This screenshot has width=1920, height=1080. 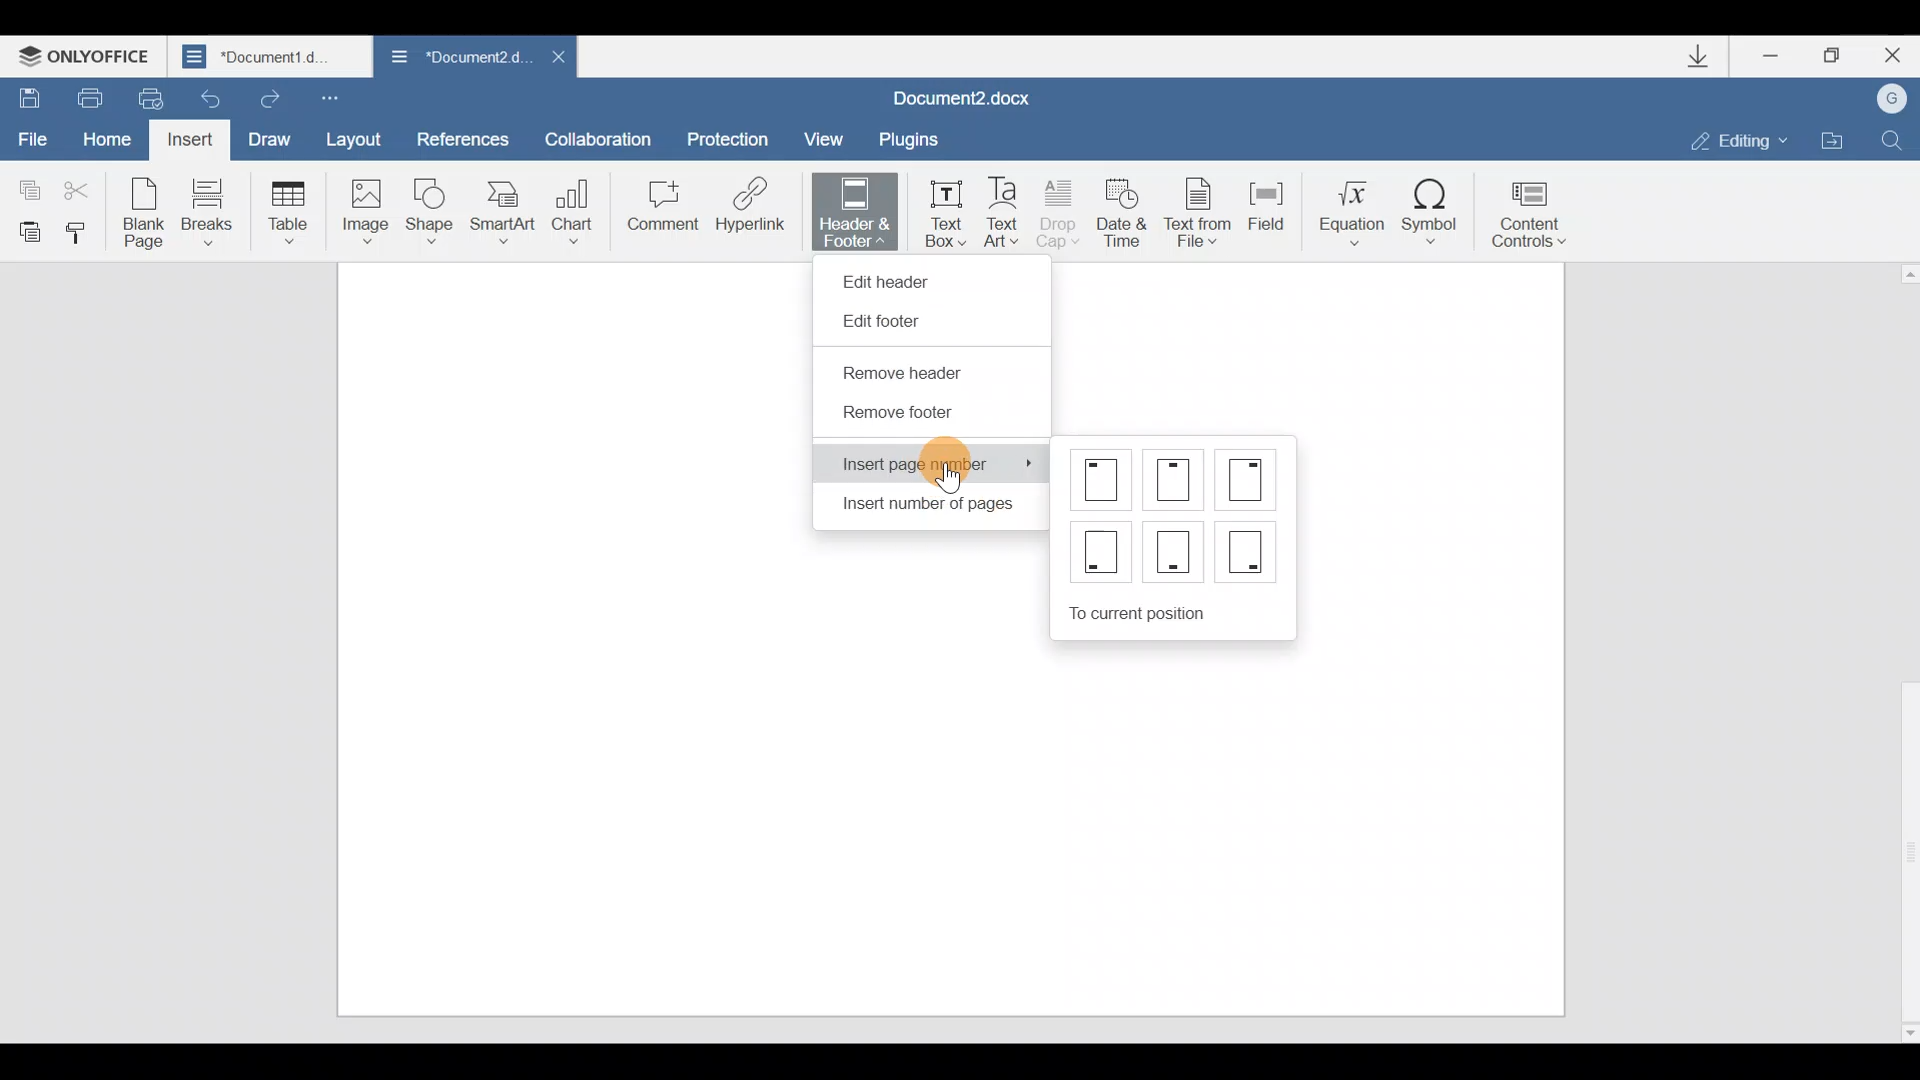 What do you see at coordinates (205, 212) in the screenshot?
I see `Breaks` at bounding box center [205, 212].